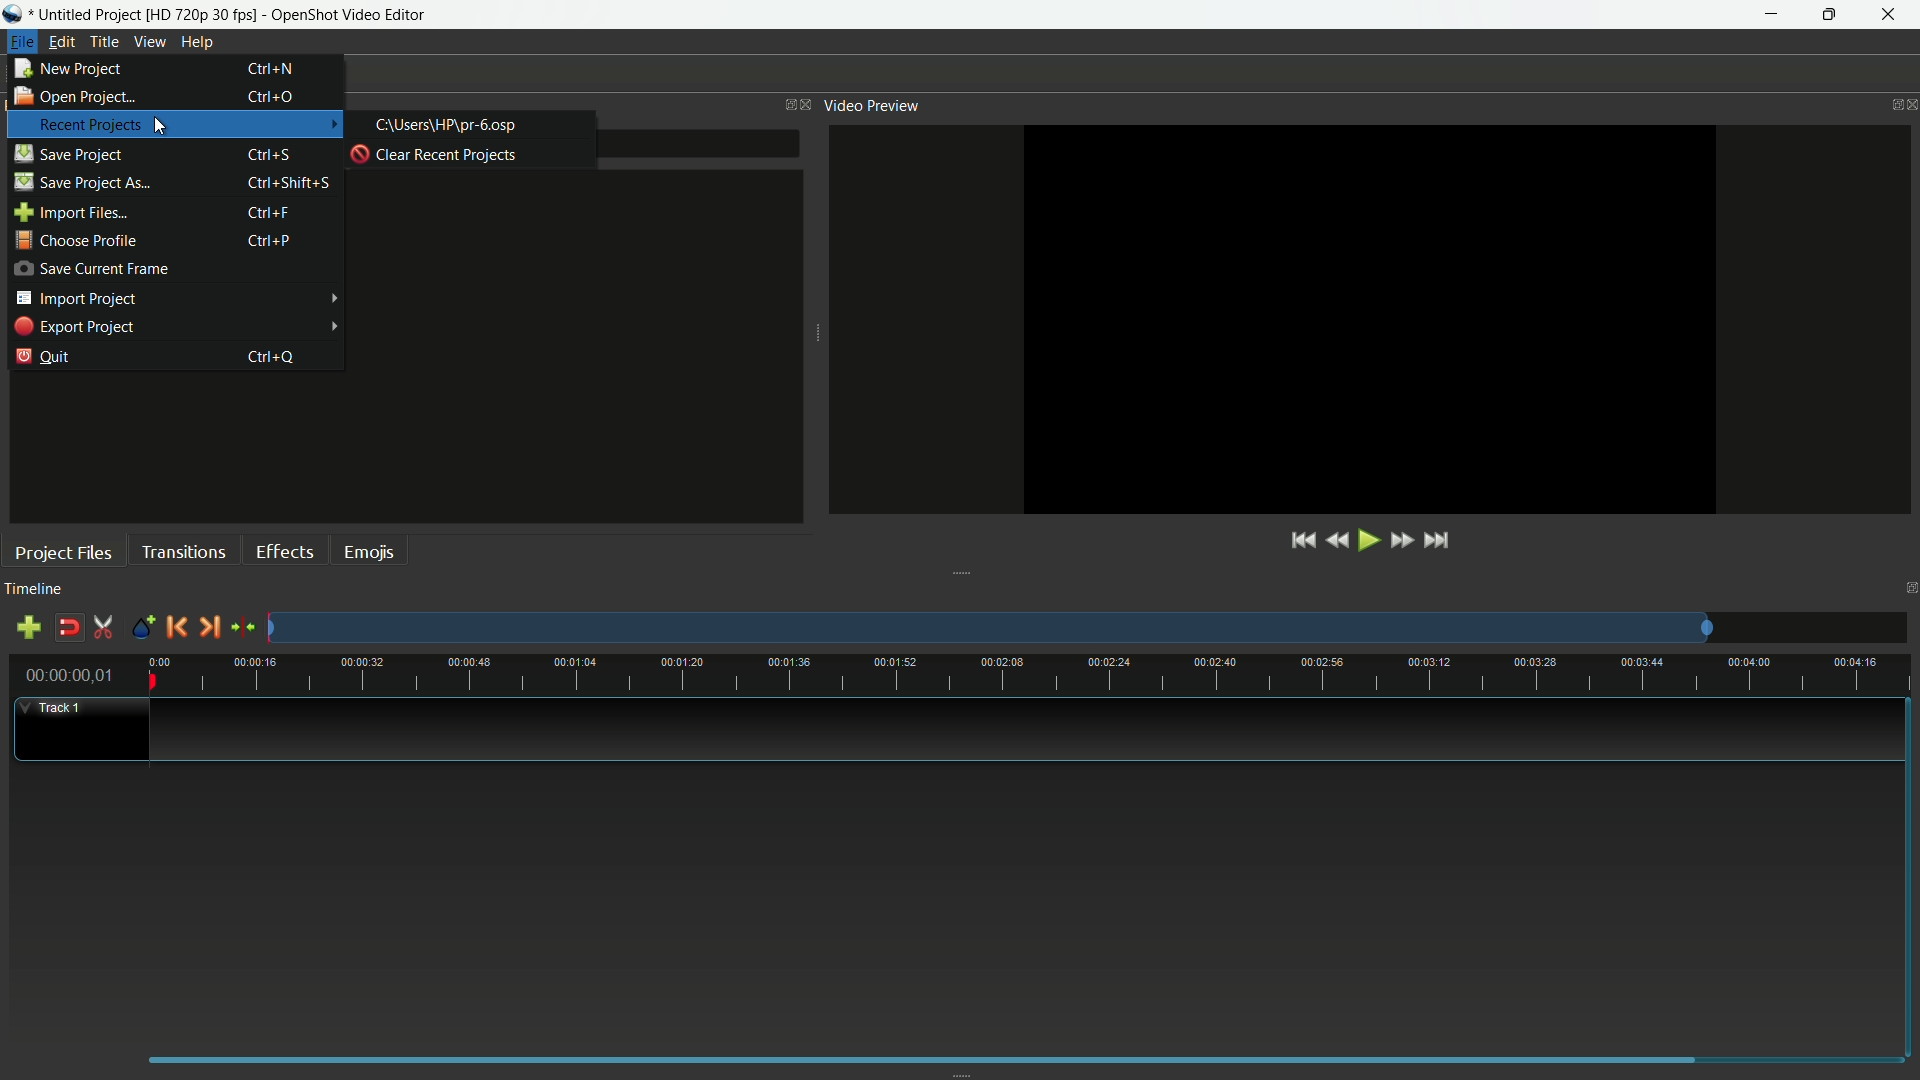 The image size is (1920, 1080). What do you see at coordinates (1908, 588) in the screenshot?
I see `close timeline` at bounding box center [1908, 588].